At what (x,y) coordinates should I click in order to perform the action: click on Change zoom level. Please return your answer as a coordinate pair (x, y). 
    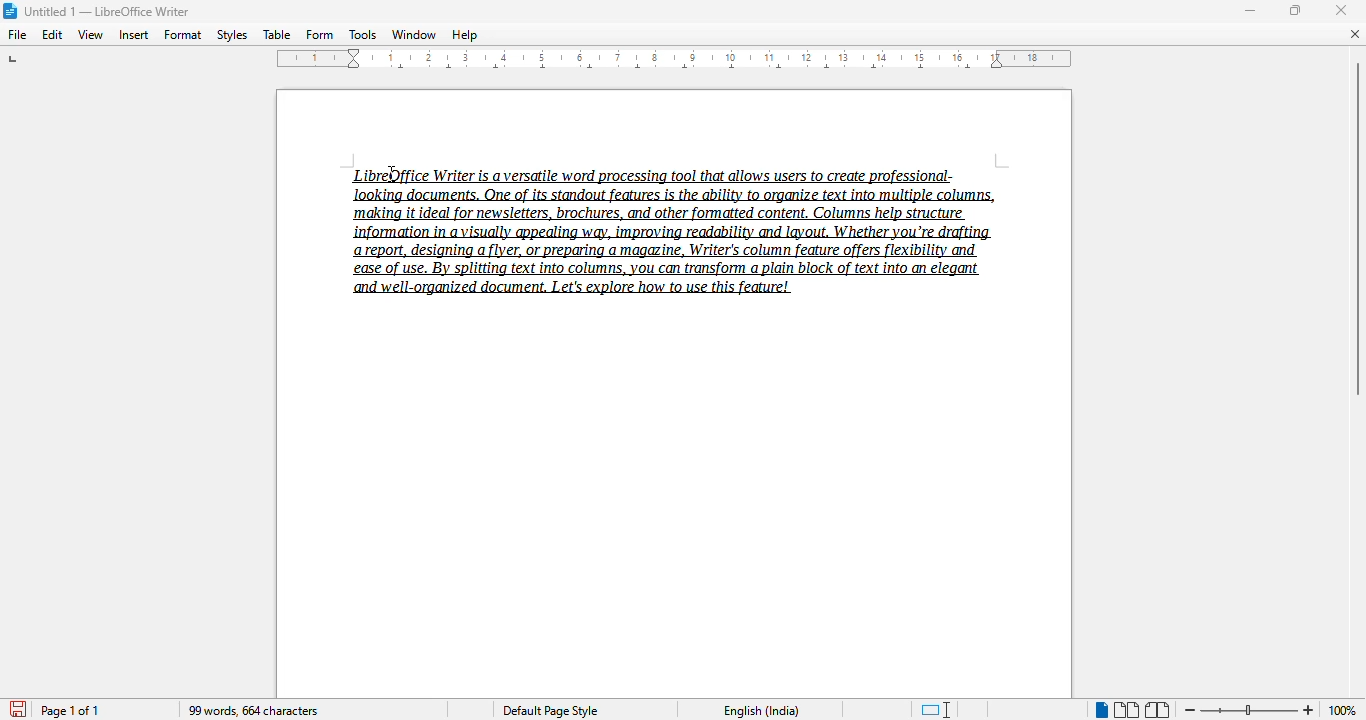
    Looking at the image, I should click on (1250, 707).